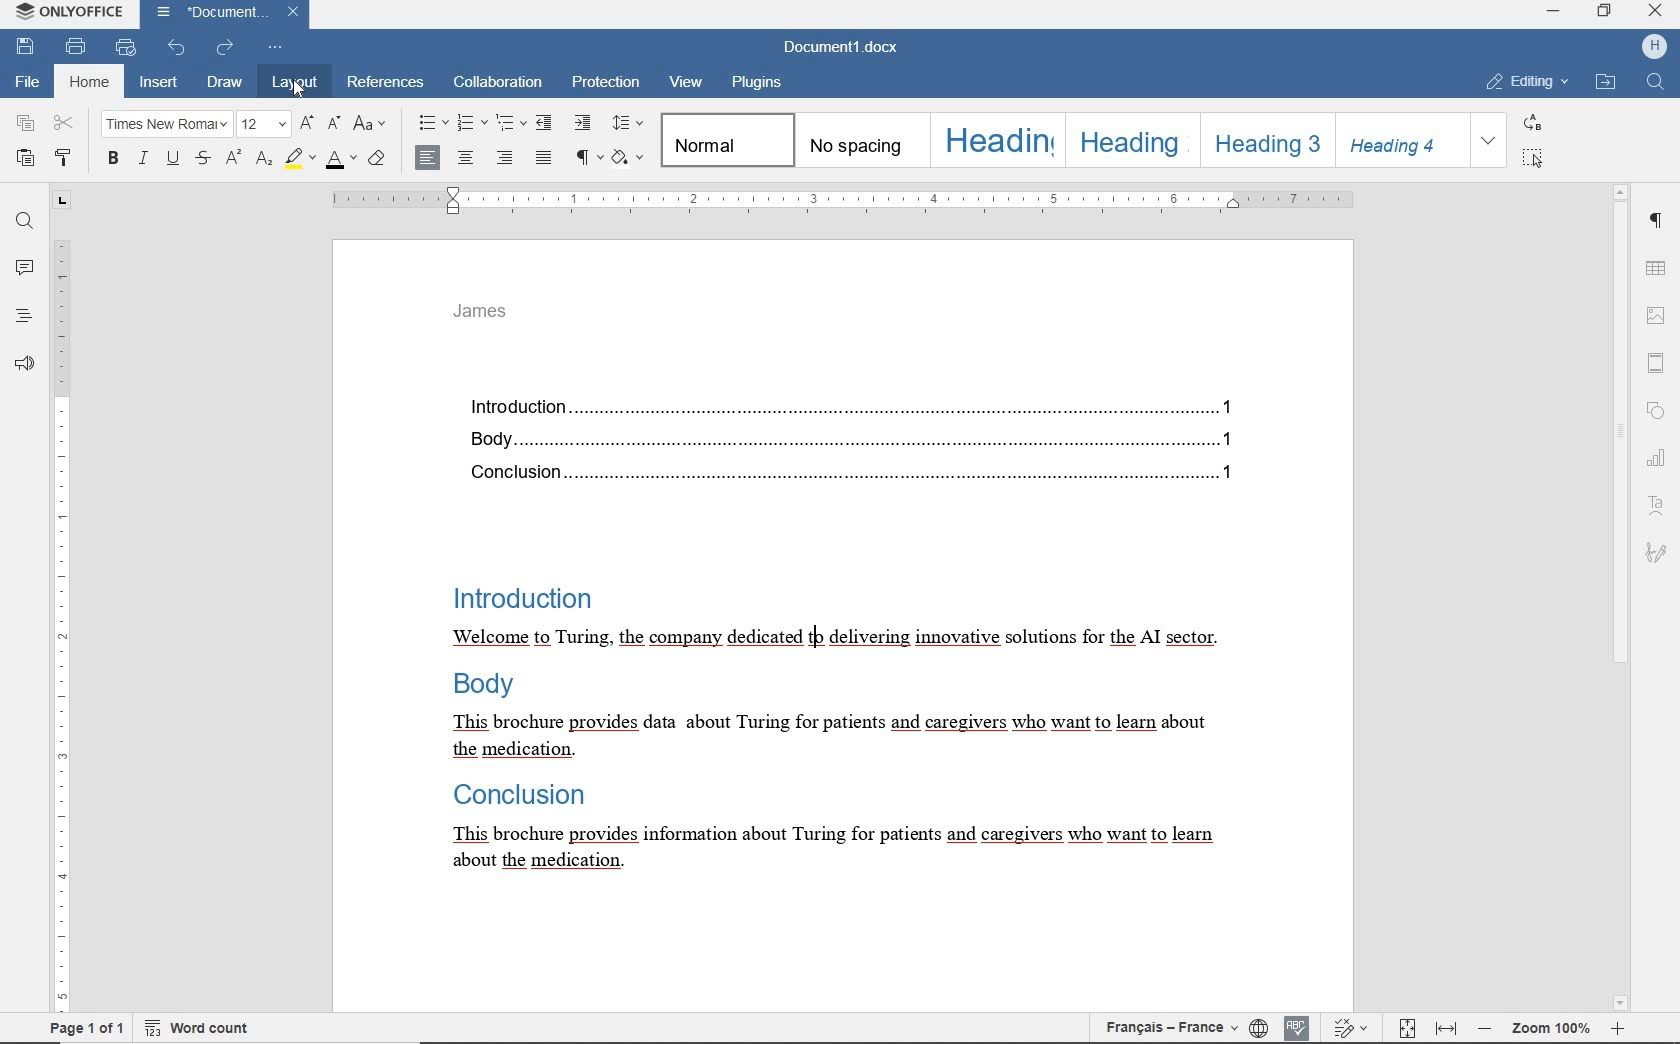 The width and height of the screenshot is (1680, 1044). I want to click on draw, so click(222, 81).